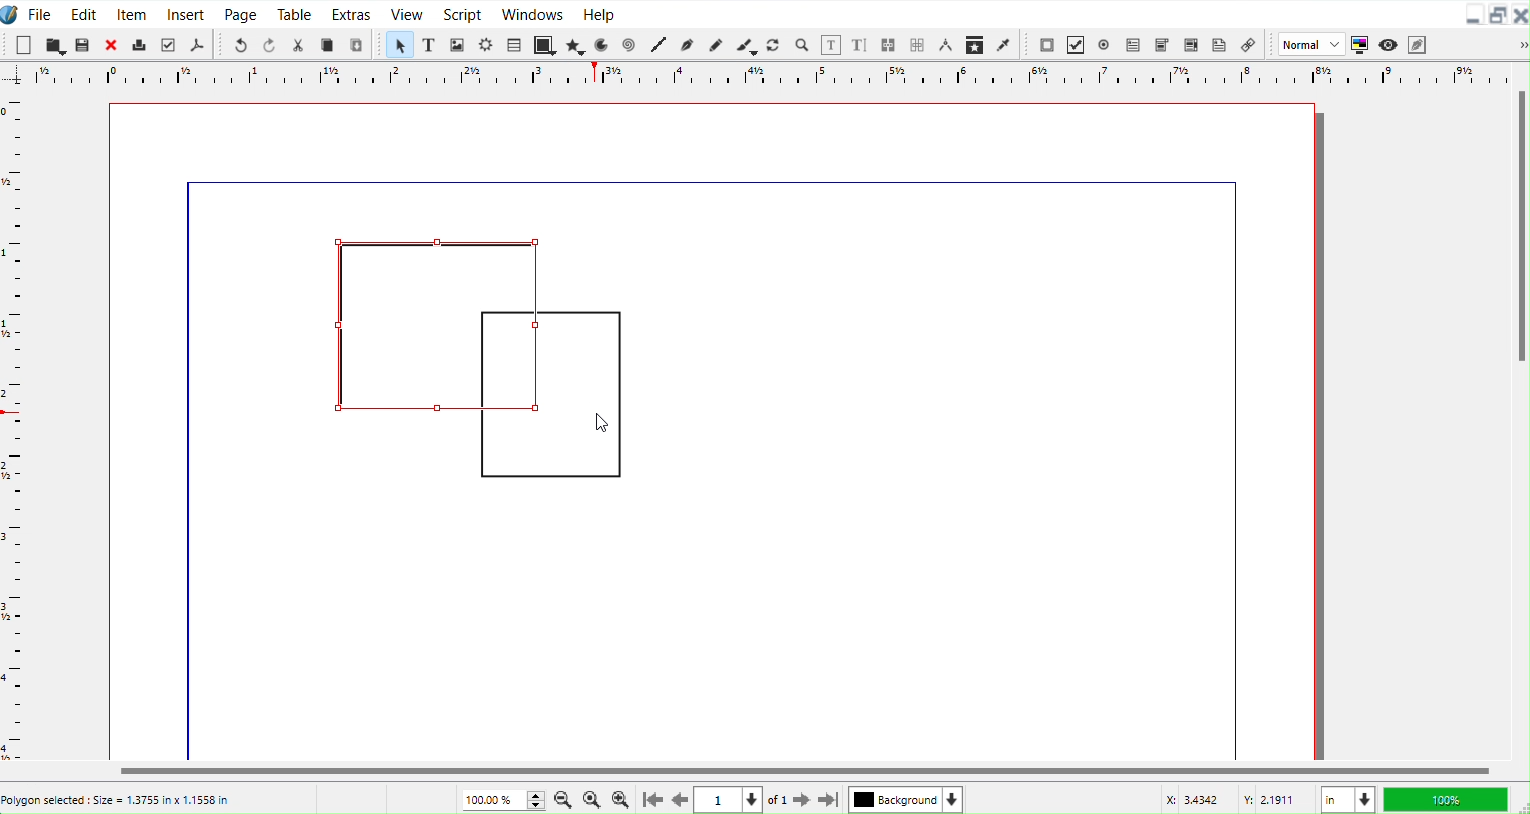 The height and width of the screenshot is (814, 1530). What do you see at coordinates (514, 44) in the screenshot?
I see `Table` at bounding box center [514, 44].